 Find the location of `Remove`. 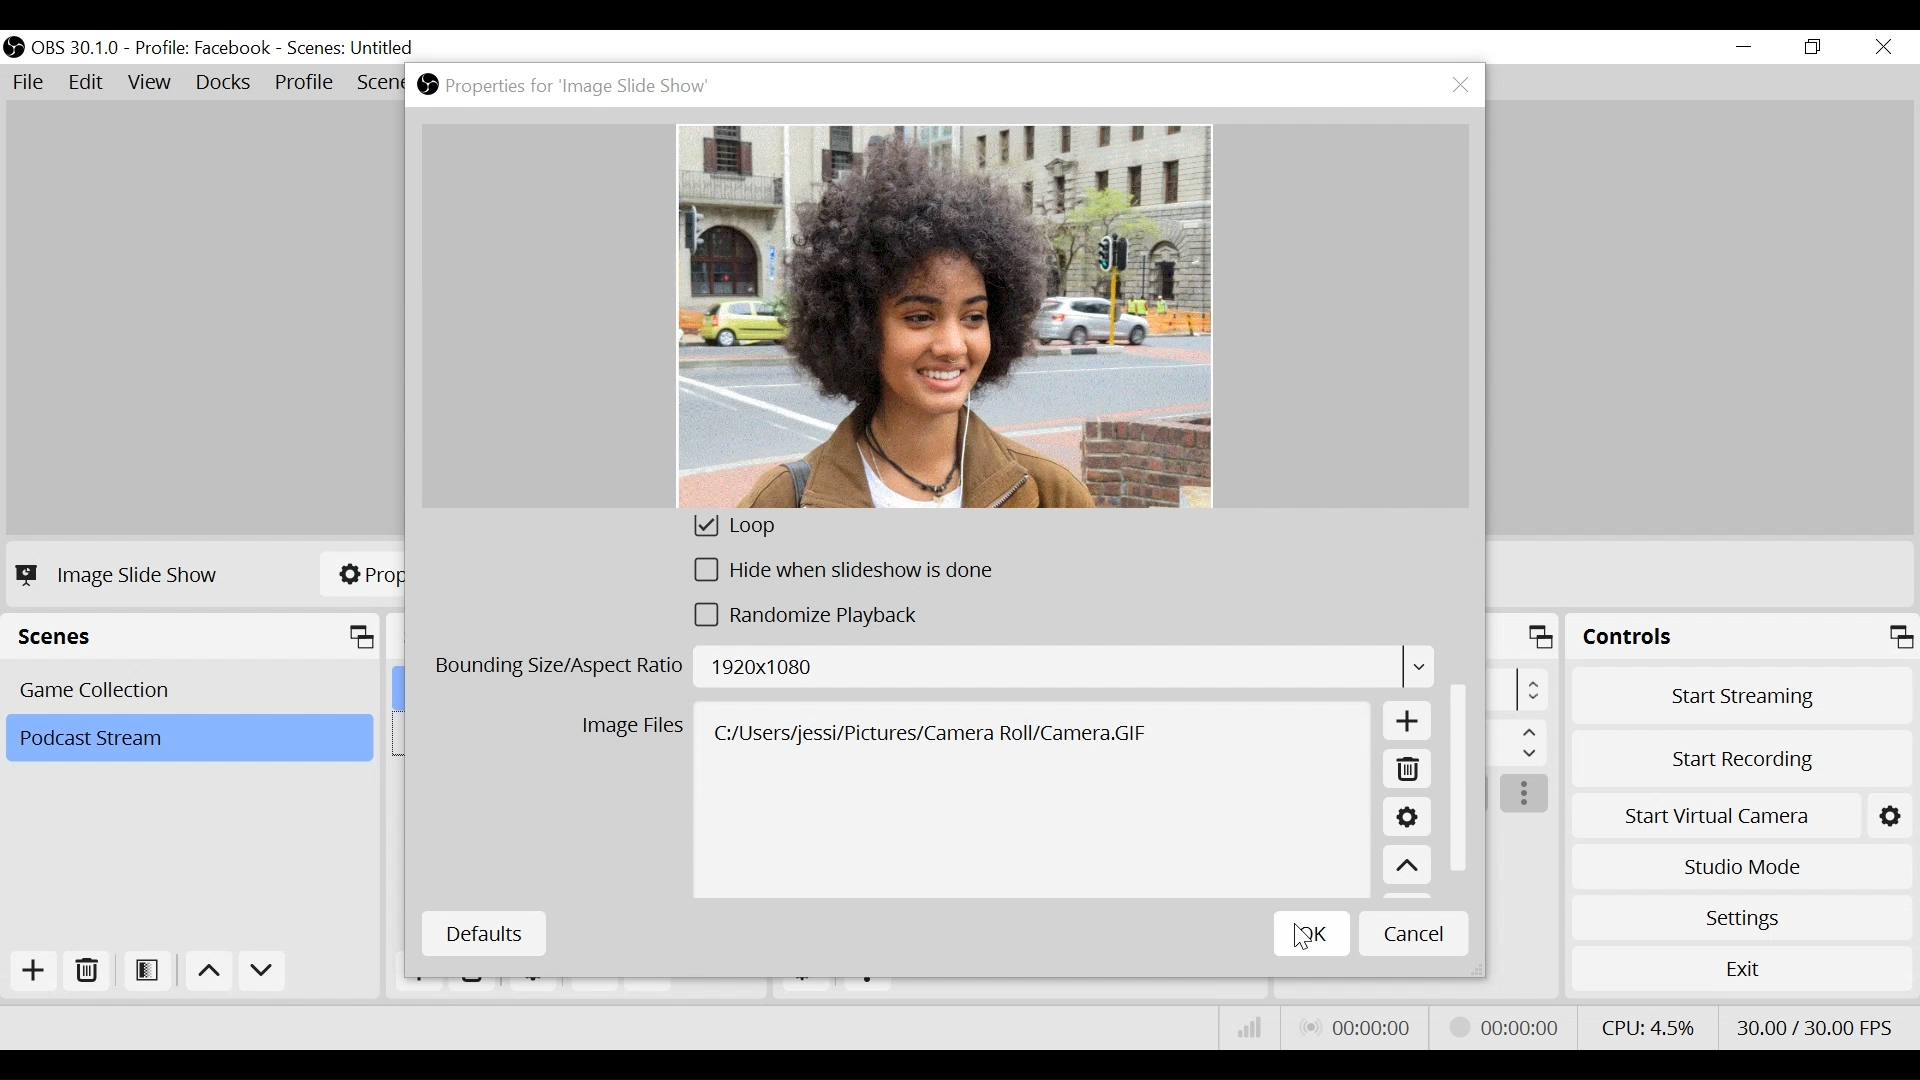

Remove is located at coordinates (1406, 772).